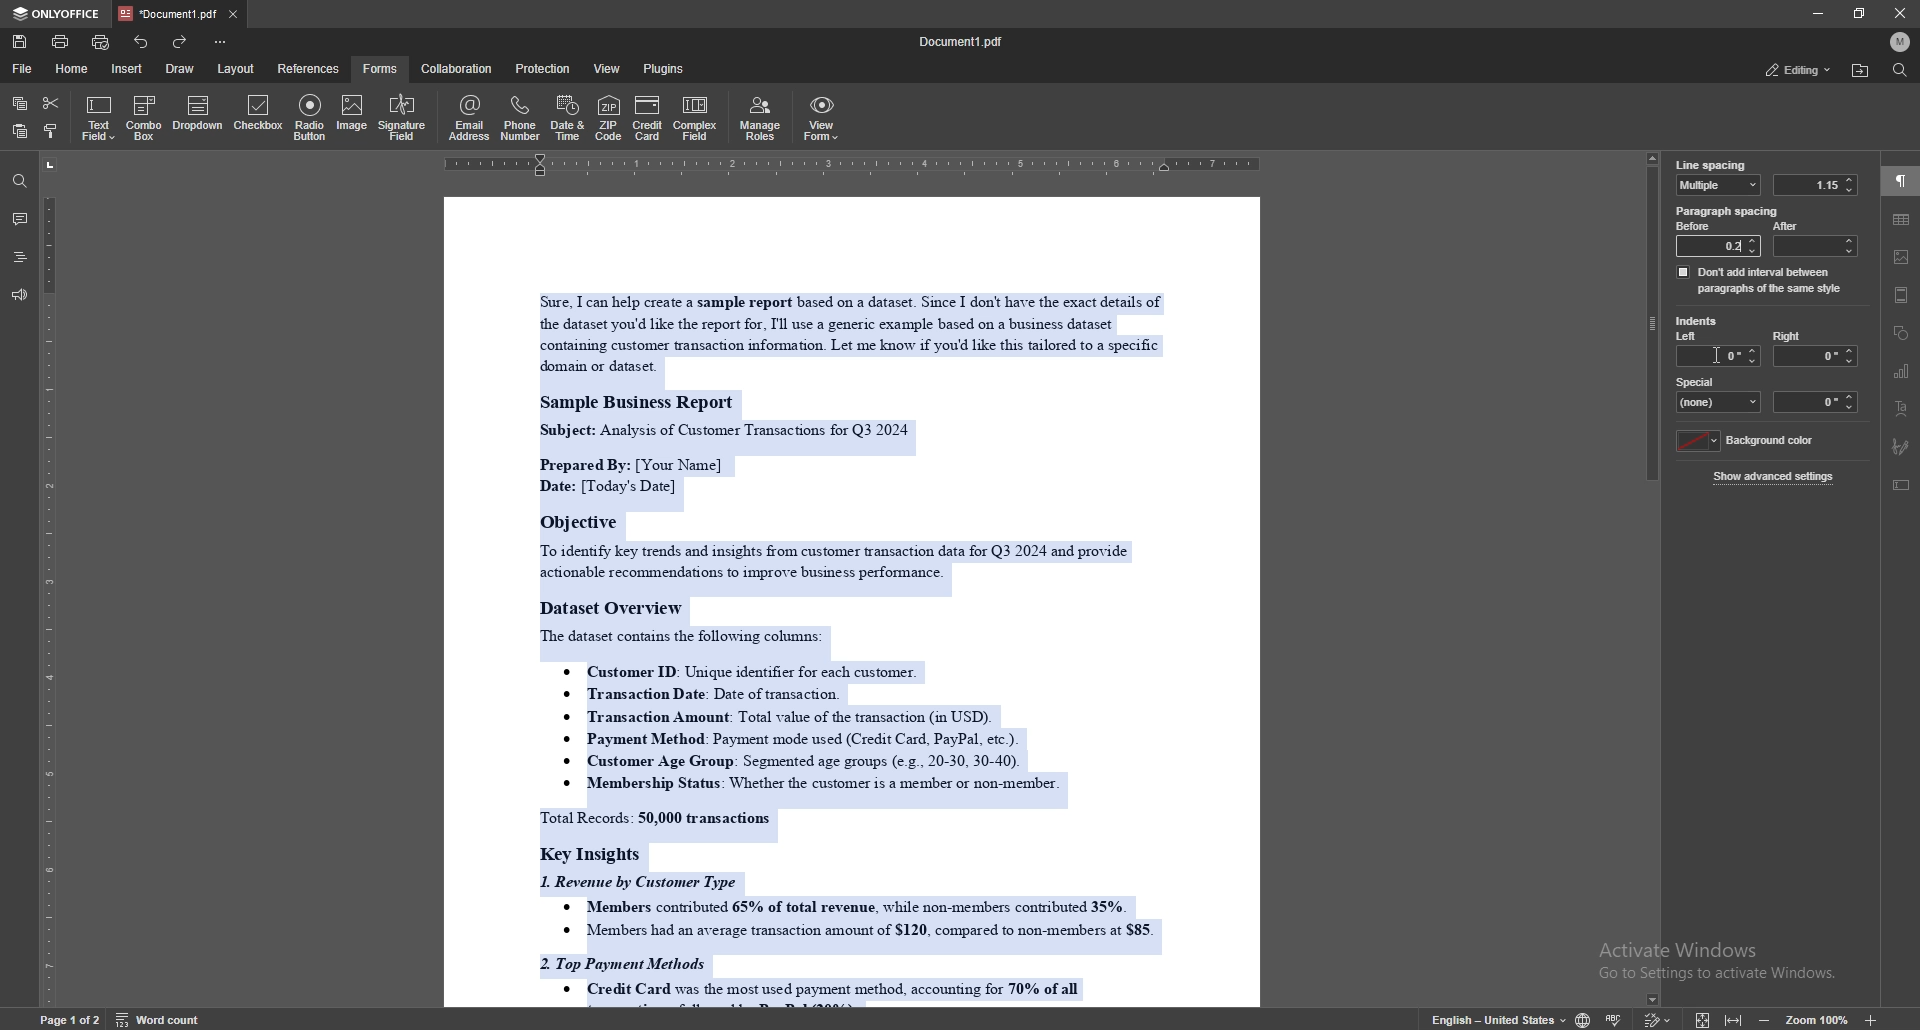 This screenshot has width=1920, height=1030. I want to click on find, so click(20, 182).